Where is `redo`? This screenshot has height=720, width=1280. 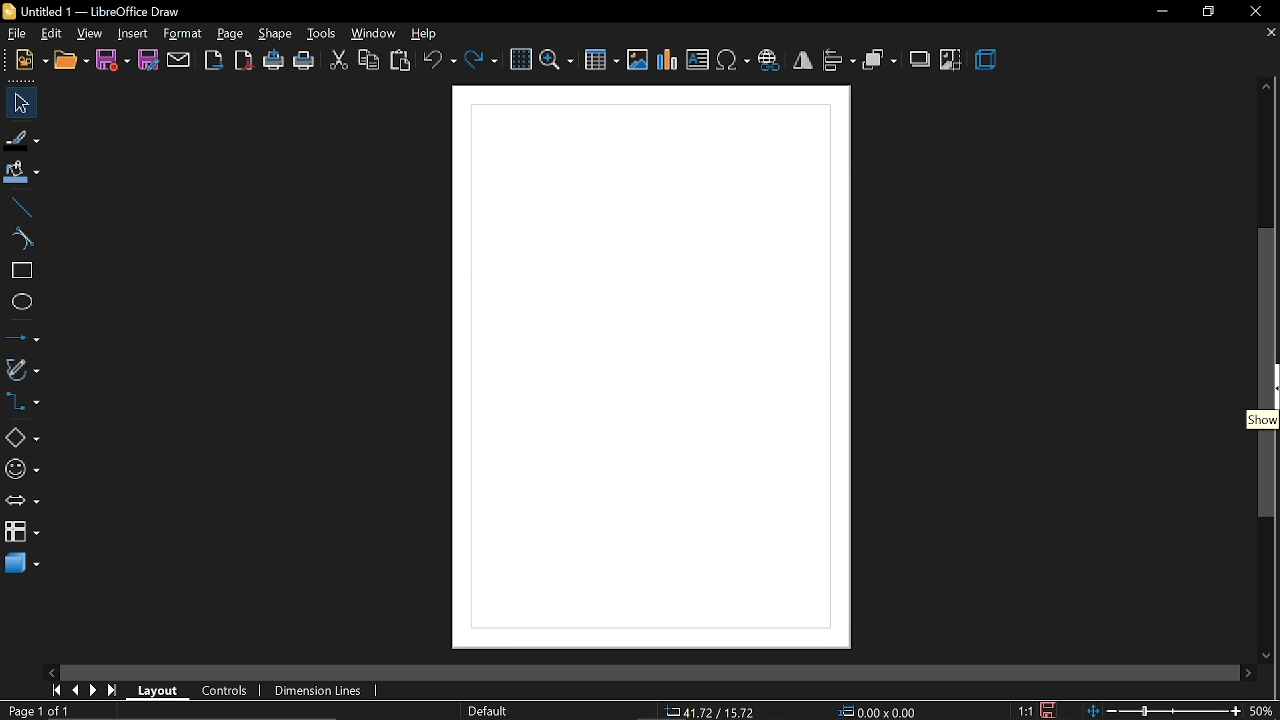 redo is located at coordinates (481, 60).